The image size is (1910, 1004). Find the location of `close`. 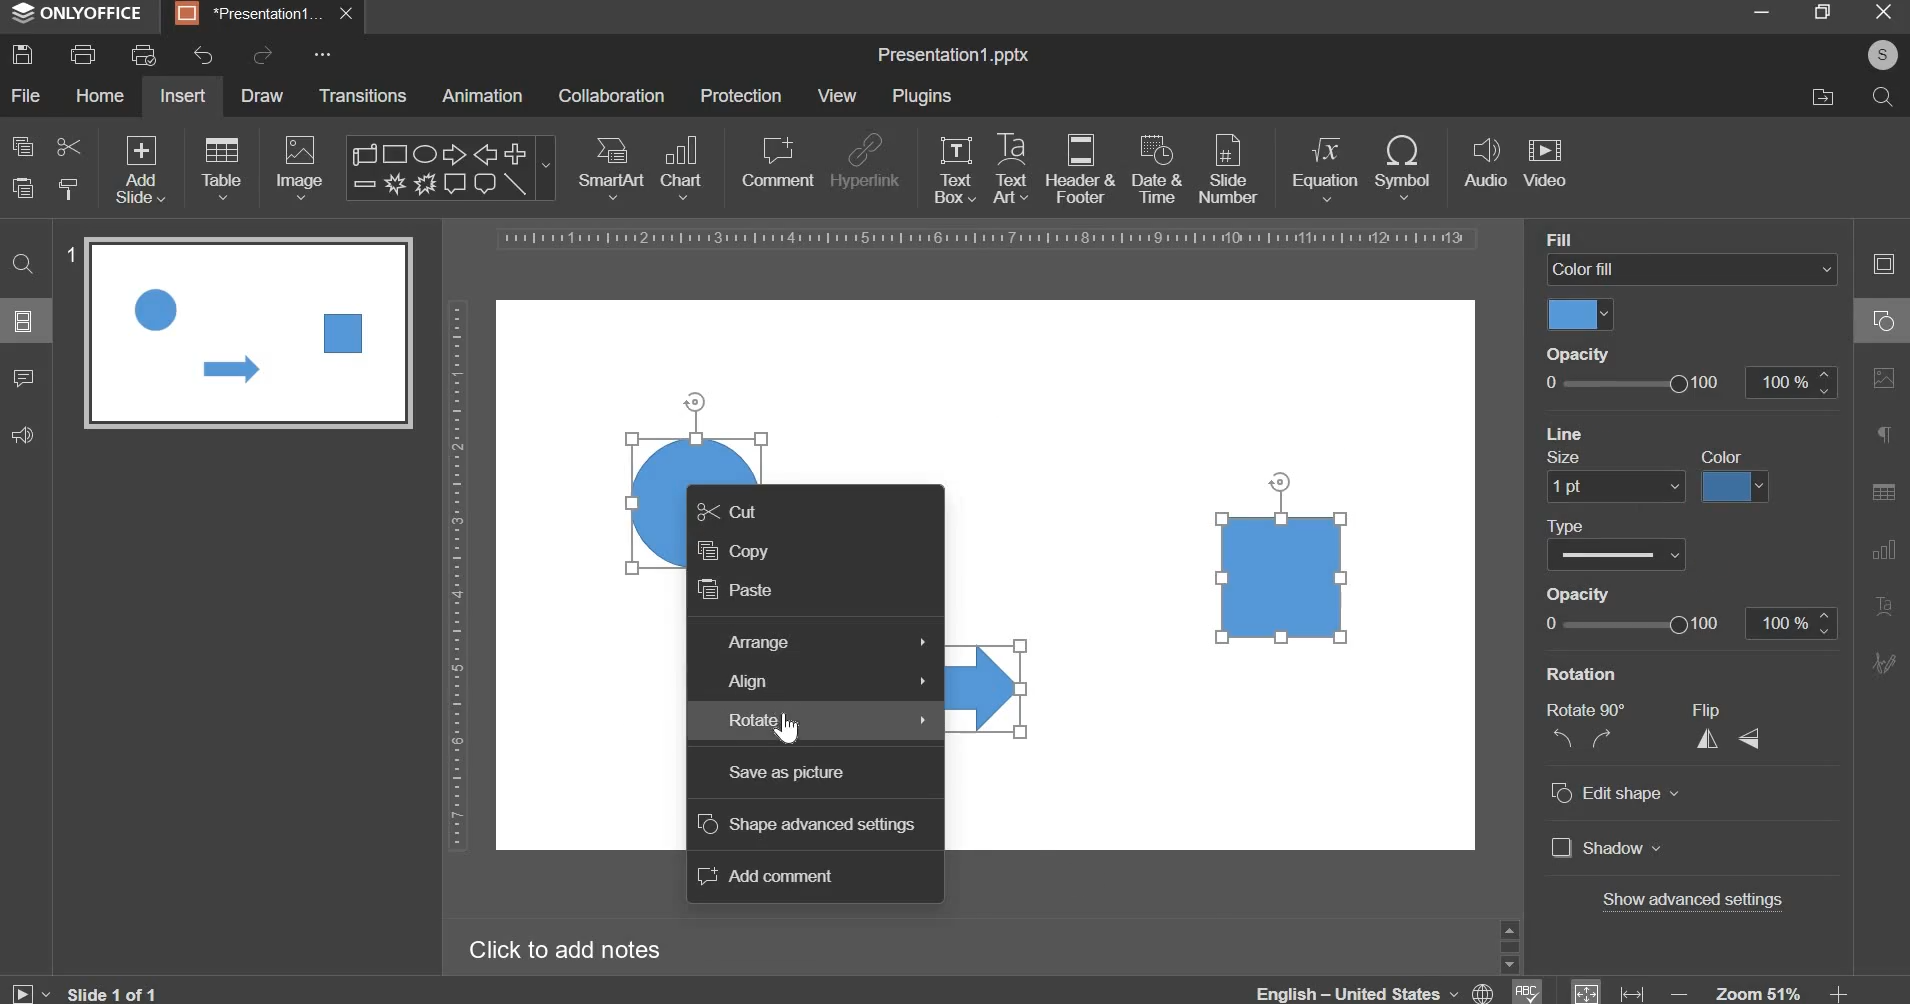

close is located at coordinates (350, 14).